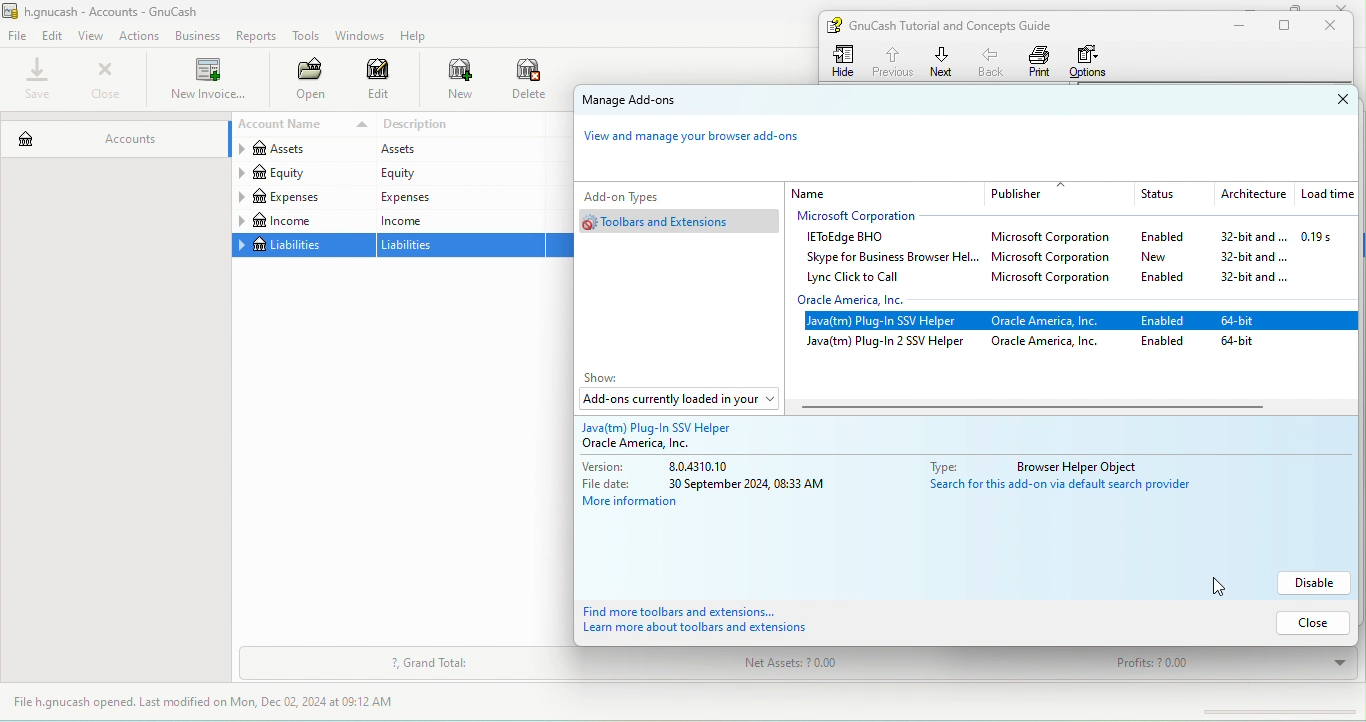 The height and width of the screenshot is (722, 1366). What do you see at coordinates (993, 61) in the screenshot?
I see `back` at bounding box center [993, 61].